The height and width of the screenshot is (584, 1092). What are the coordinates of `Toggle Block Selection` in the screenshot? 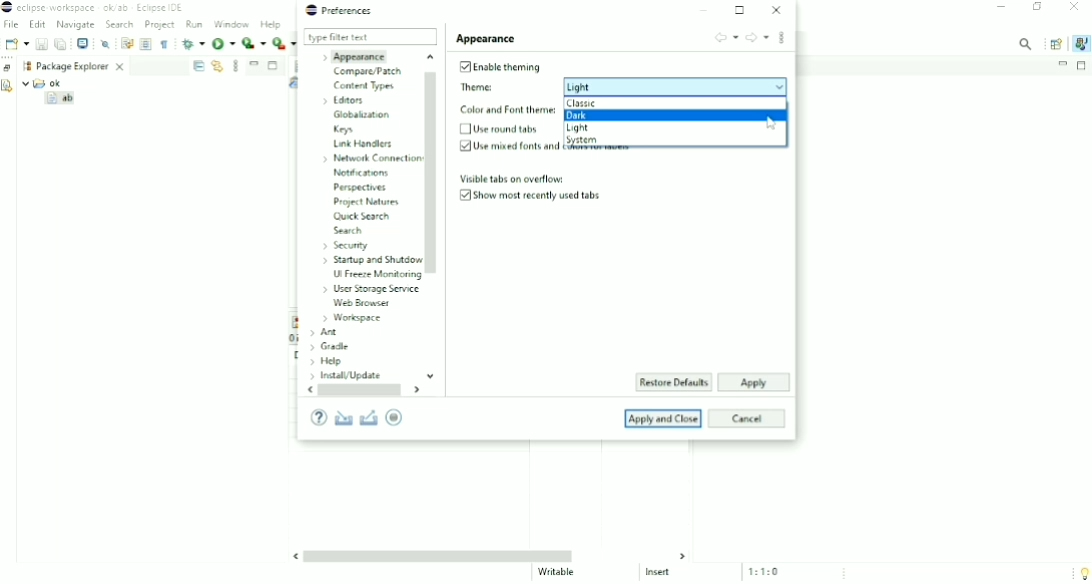 It's located at (146, 44).